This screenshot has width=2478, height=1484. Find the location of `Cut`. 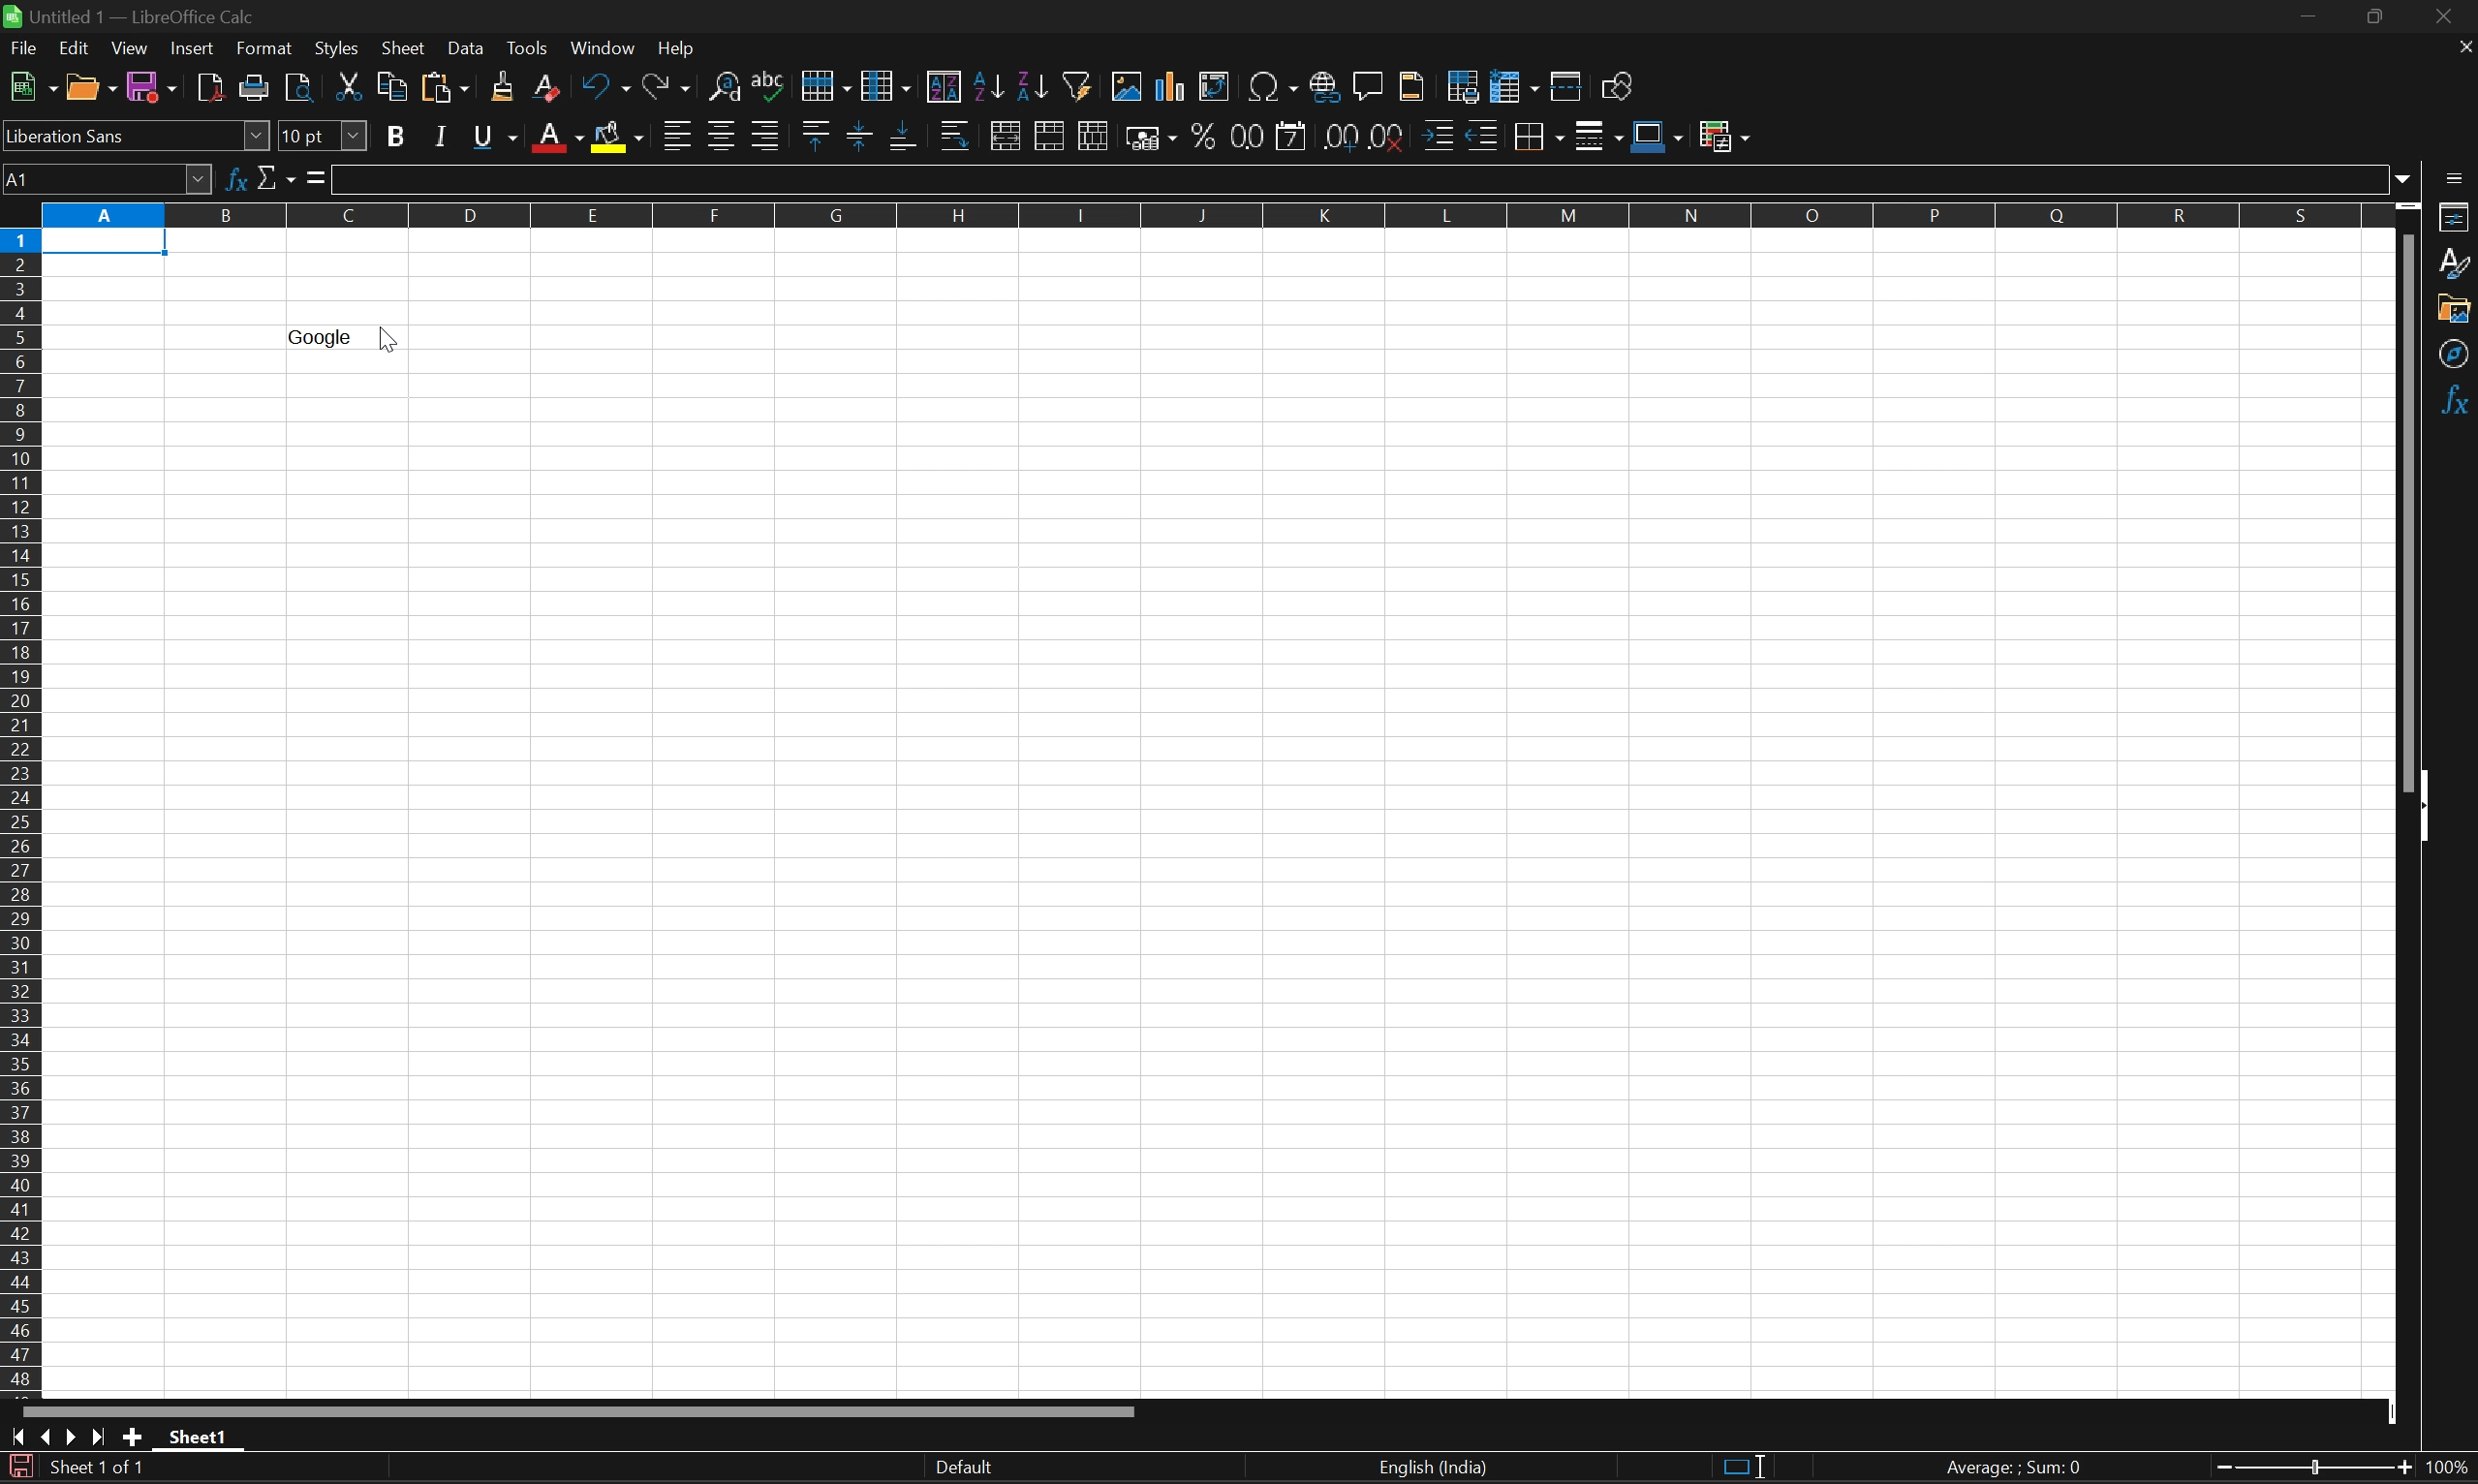

Cut is located at coordinates (351, 85).